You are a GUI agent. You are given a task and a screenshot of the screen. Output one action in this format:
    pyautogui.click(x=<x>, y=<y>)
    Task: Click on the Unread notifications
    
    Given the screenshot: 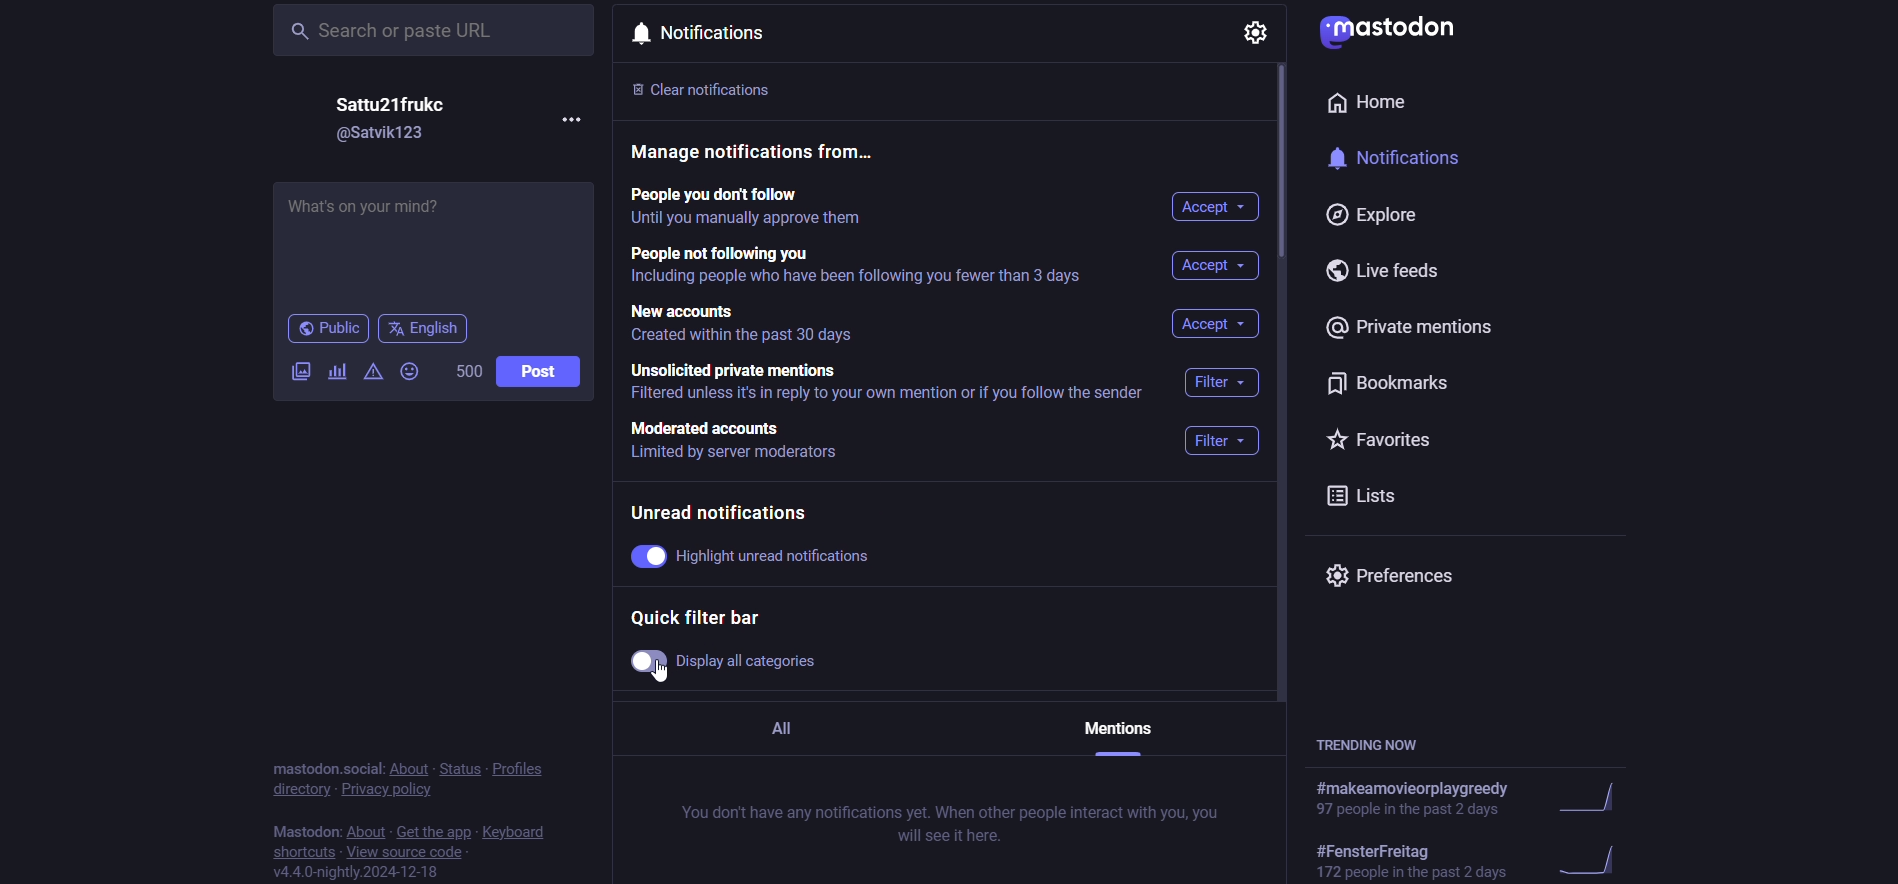 What is the action you would take?
    pyautogui.click(x=728, y=510)
    